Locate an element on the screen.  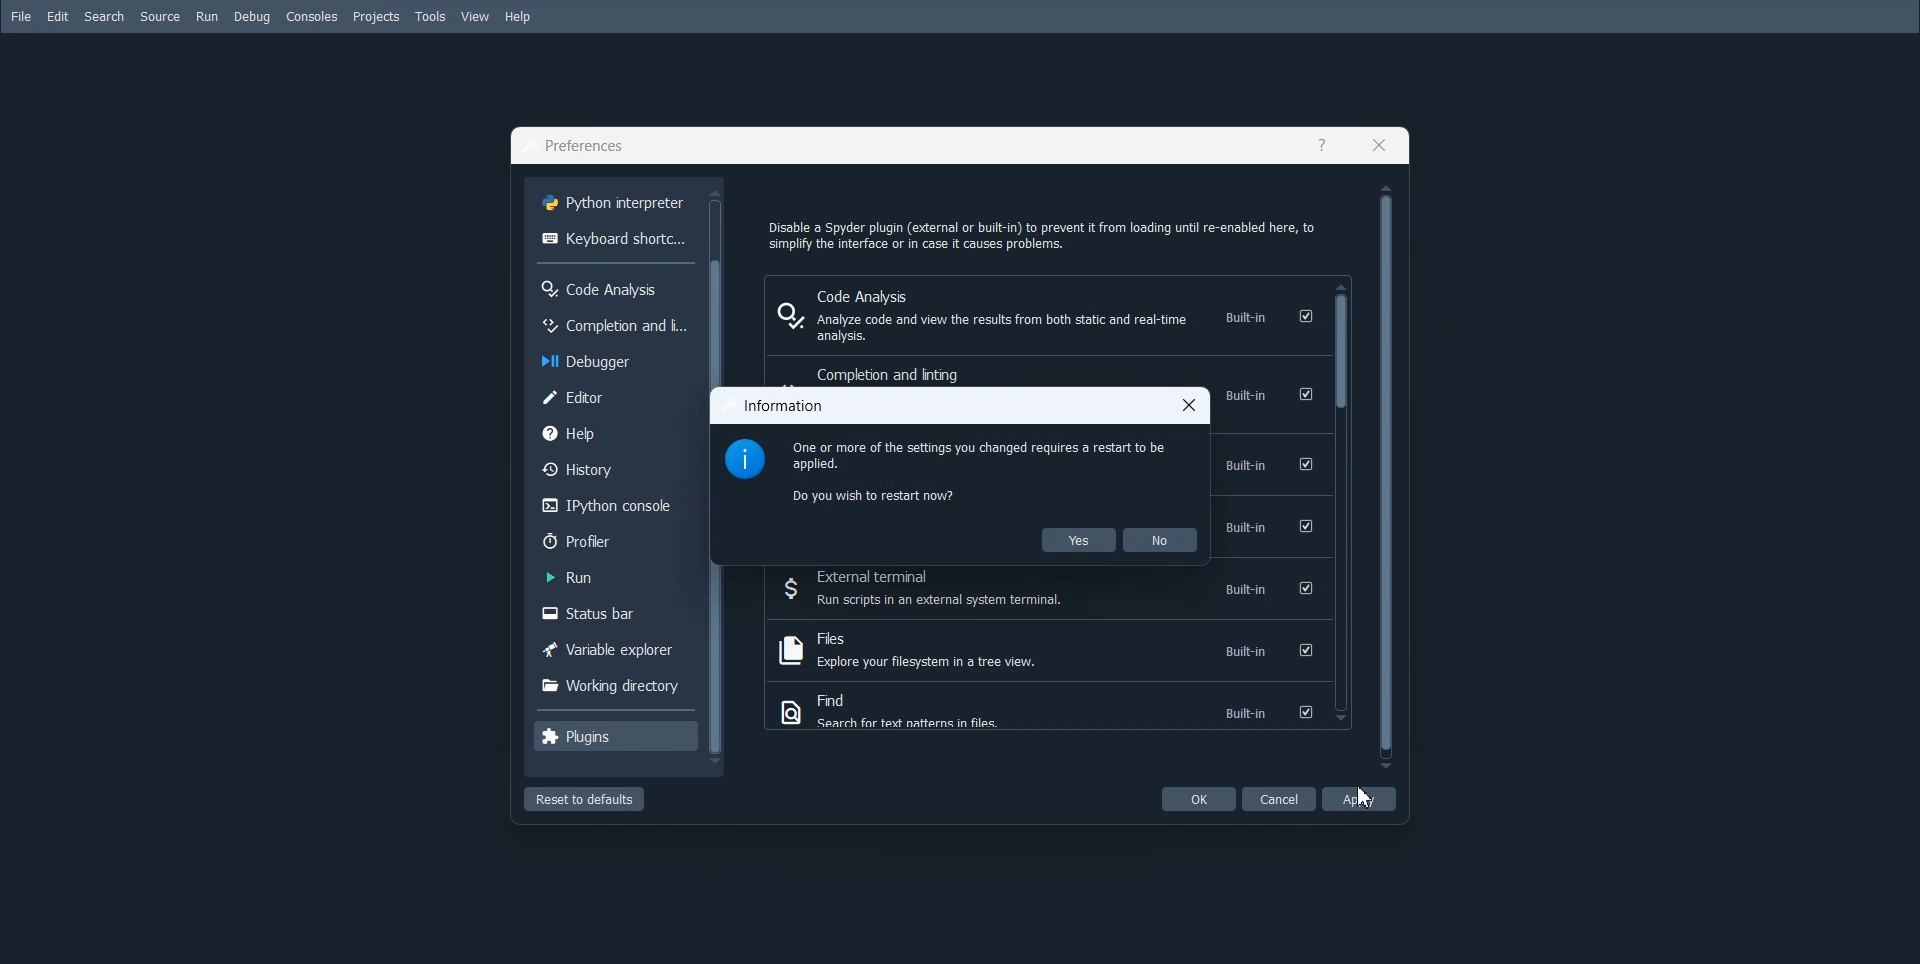
Plugins is located at coordinates (615, 735).